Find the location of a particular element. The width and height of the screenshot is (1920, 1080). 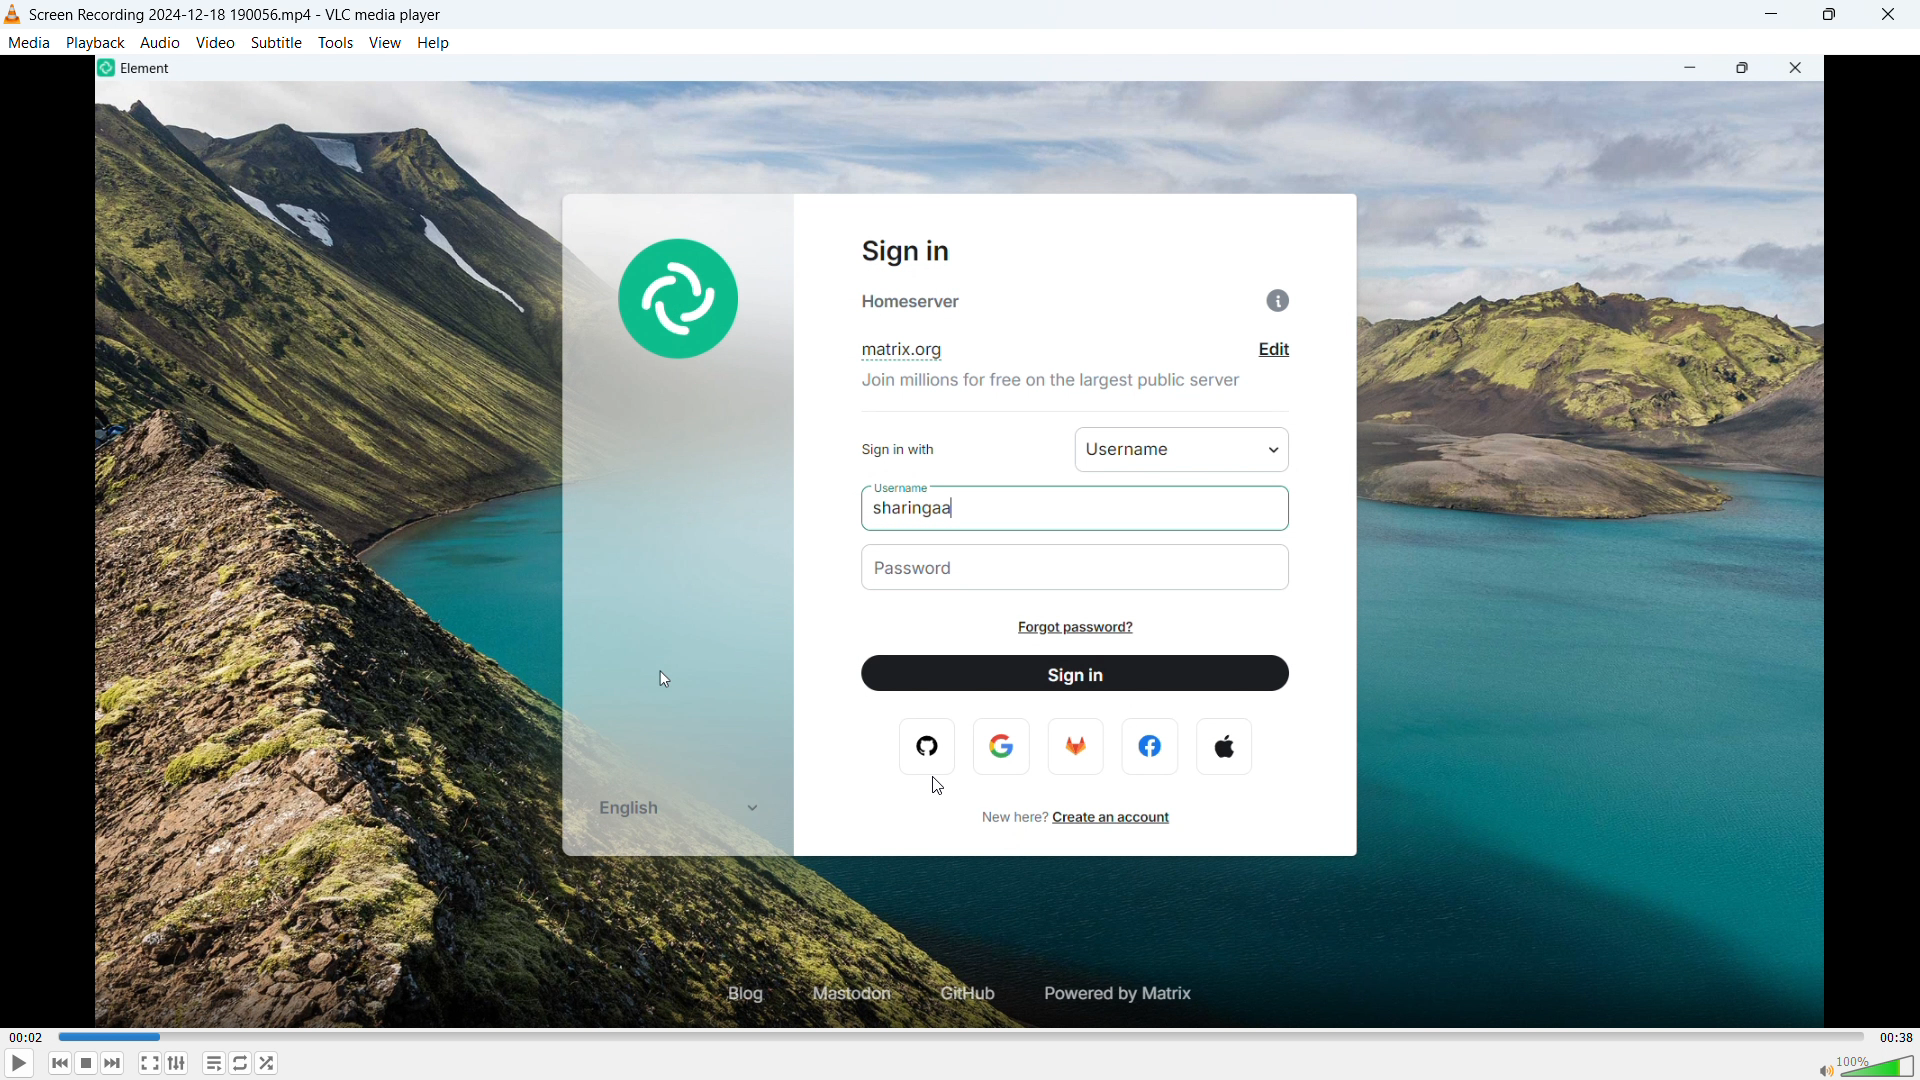

tools is located at coordinates (336, 43).